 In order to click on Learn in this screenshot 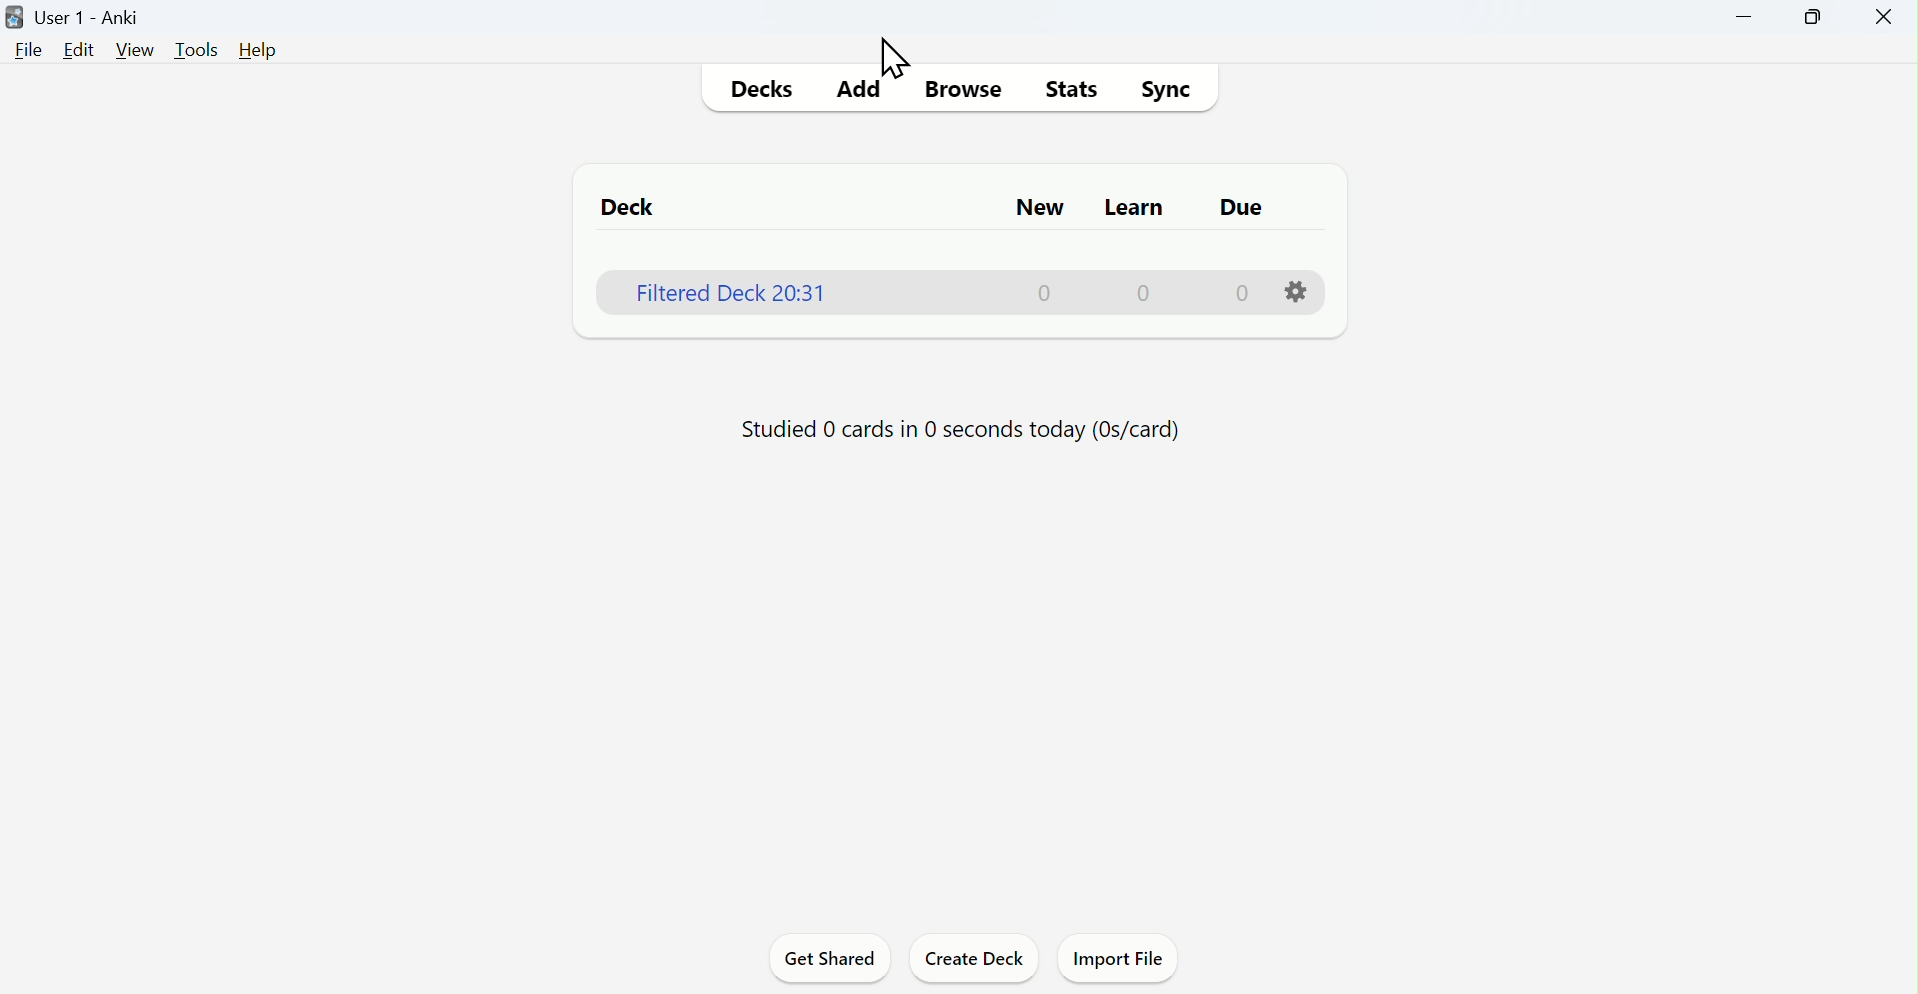, I will do `click(1128, 205)`.